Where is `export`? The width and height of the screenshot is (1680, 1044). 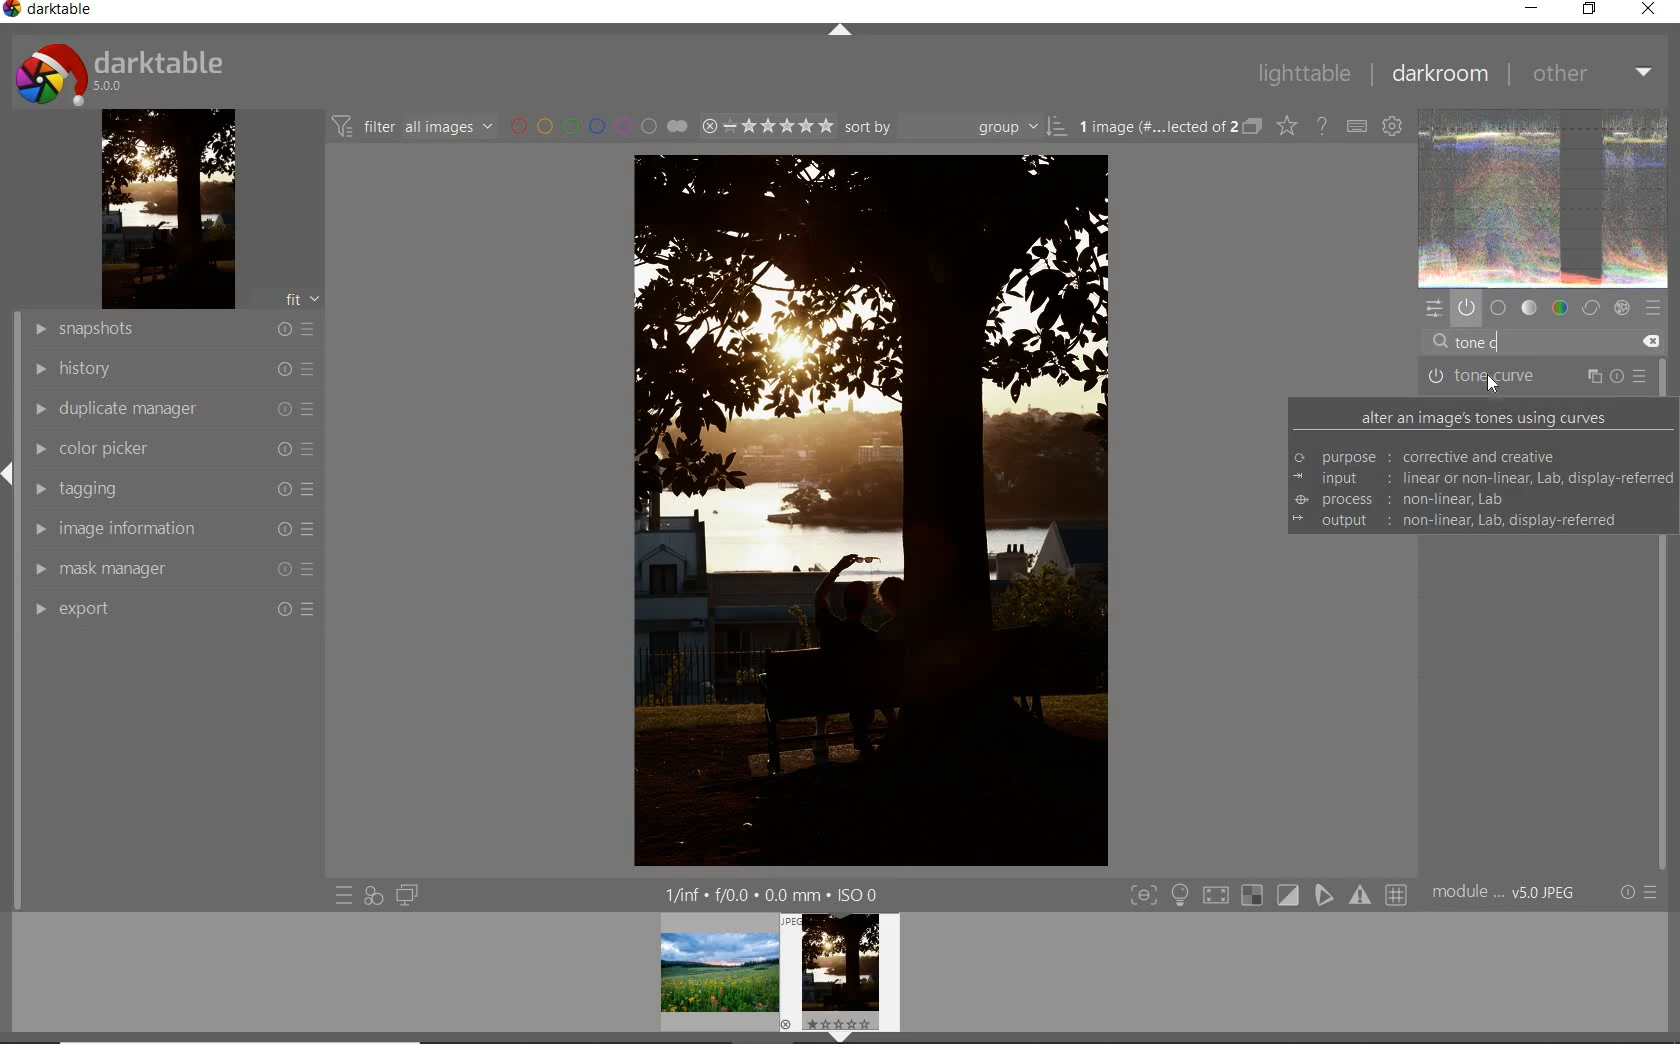
export is located at coordinates (171, 611).